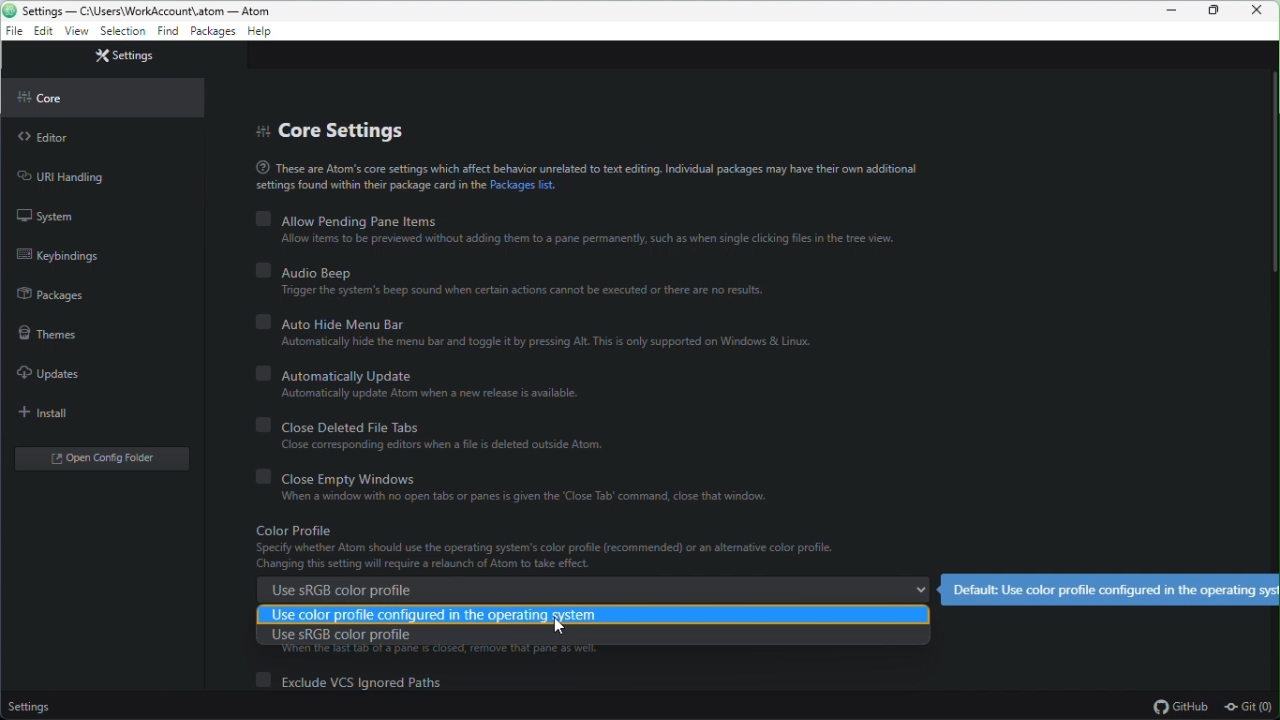 The height and width of the screenshot is (720, 1280). I want to click on help, so click(261, 33).